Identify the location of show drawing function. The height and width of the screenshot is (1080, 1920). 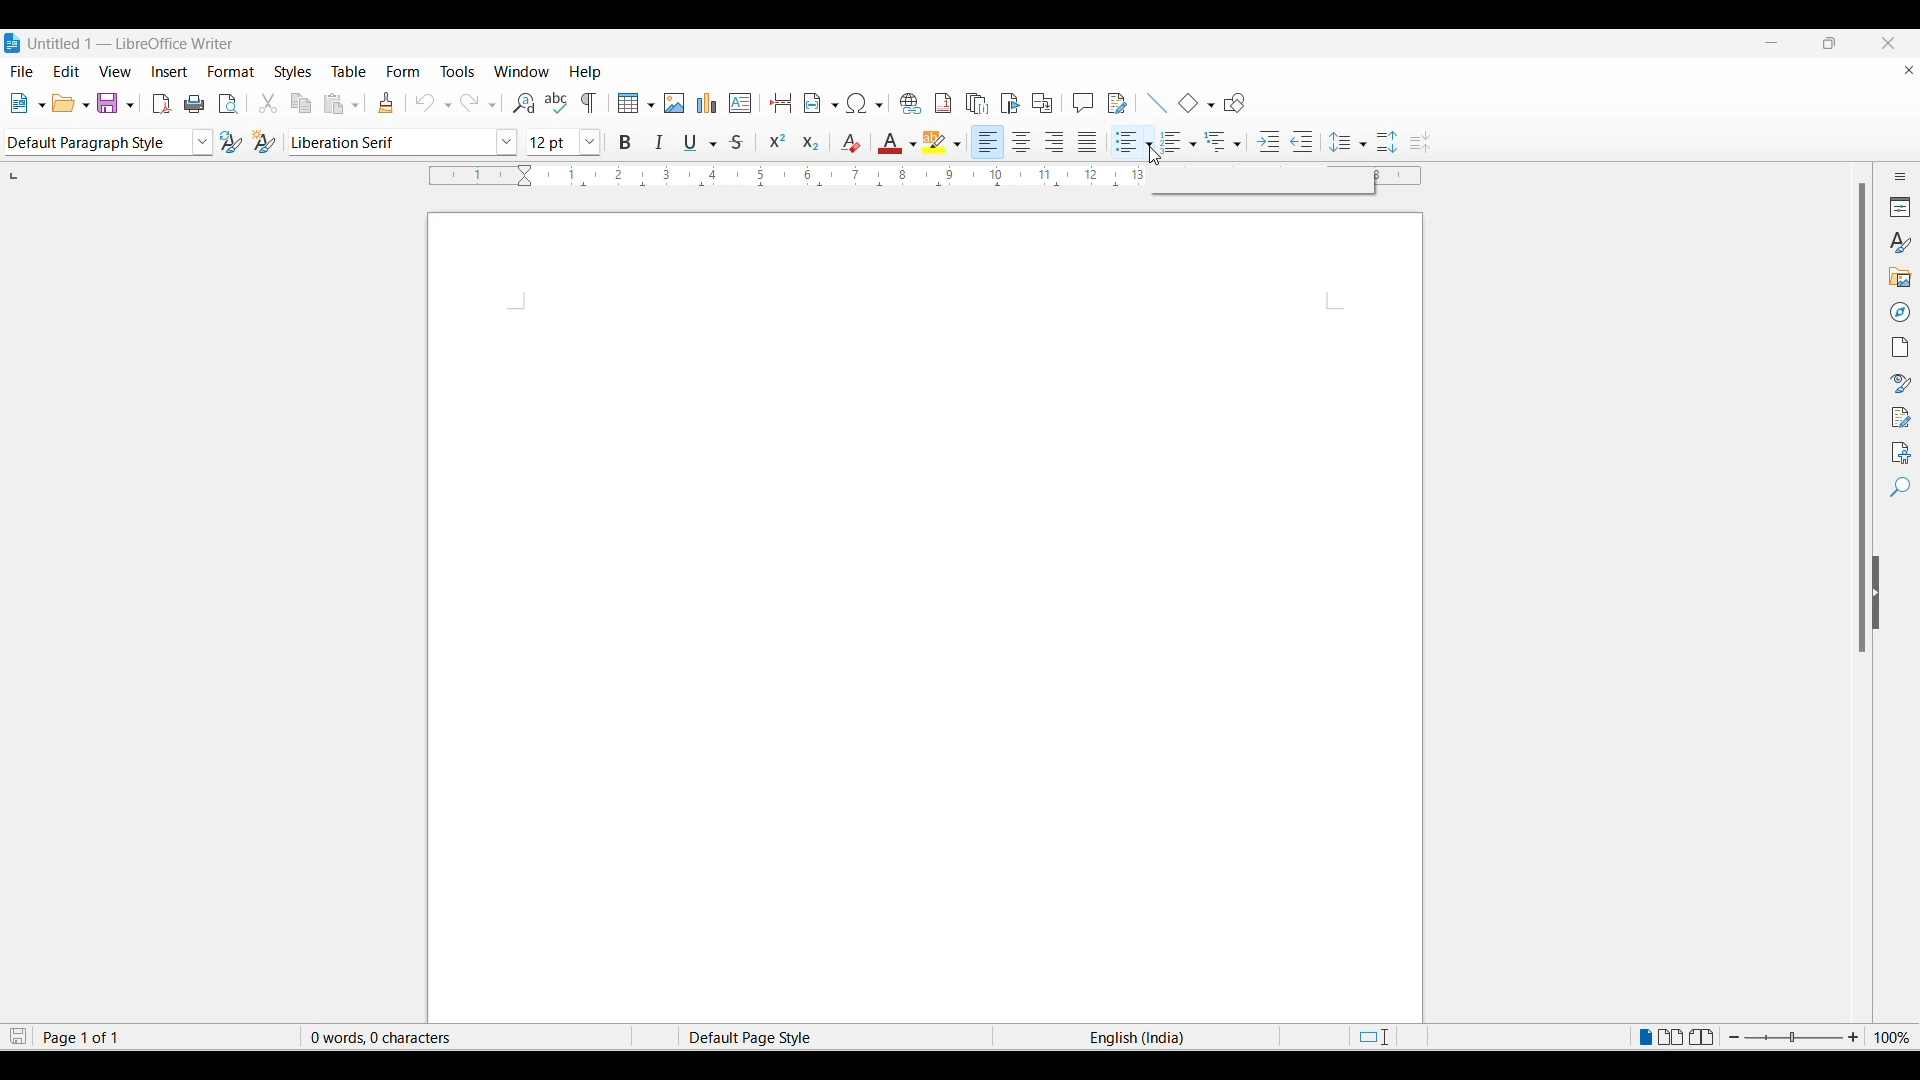
(1237, 104).